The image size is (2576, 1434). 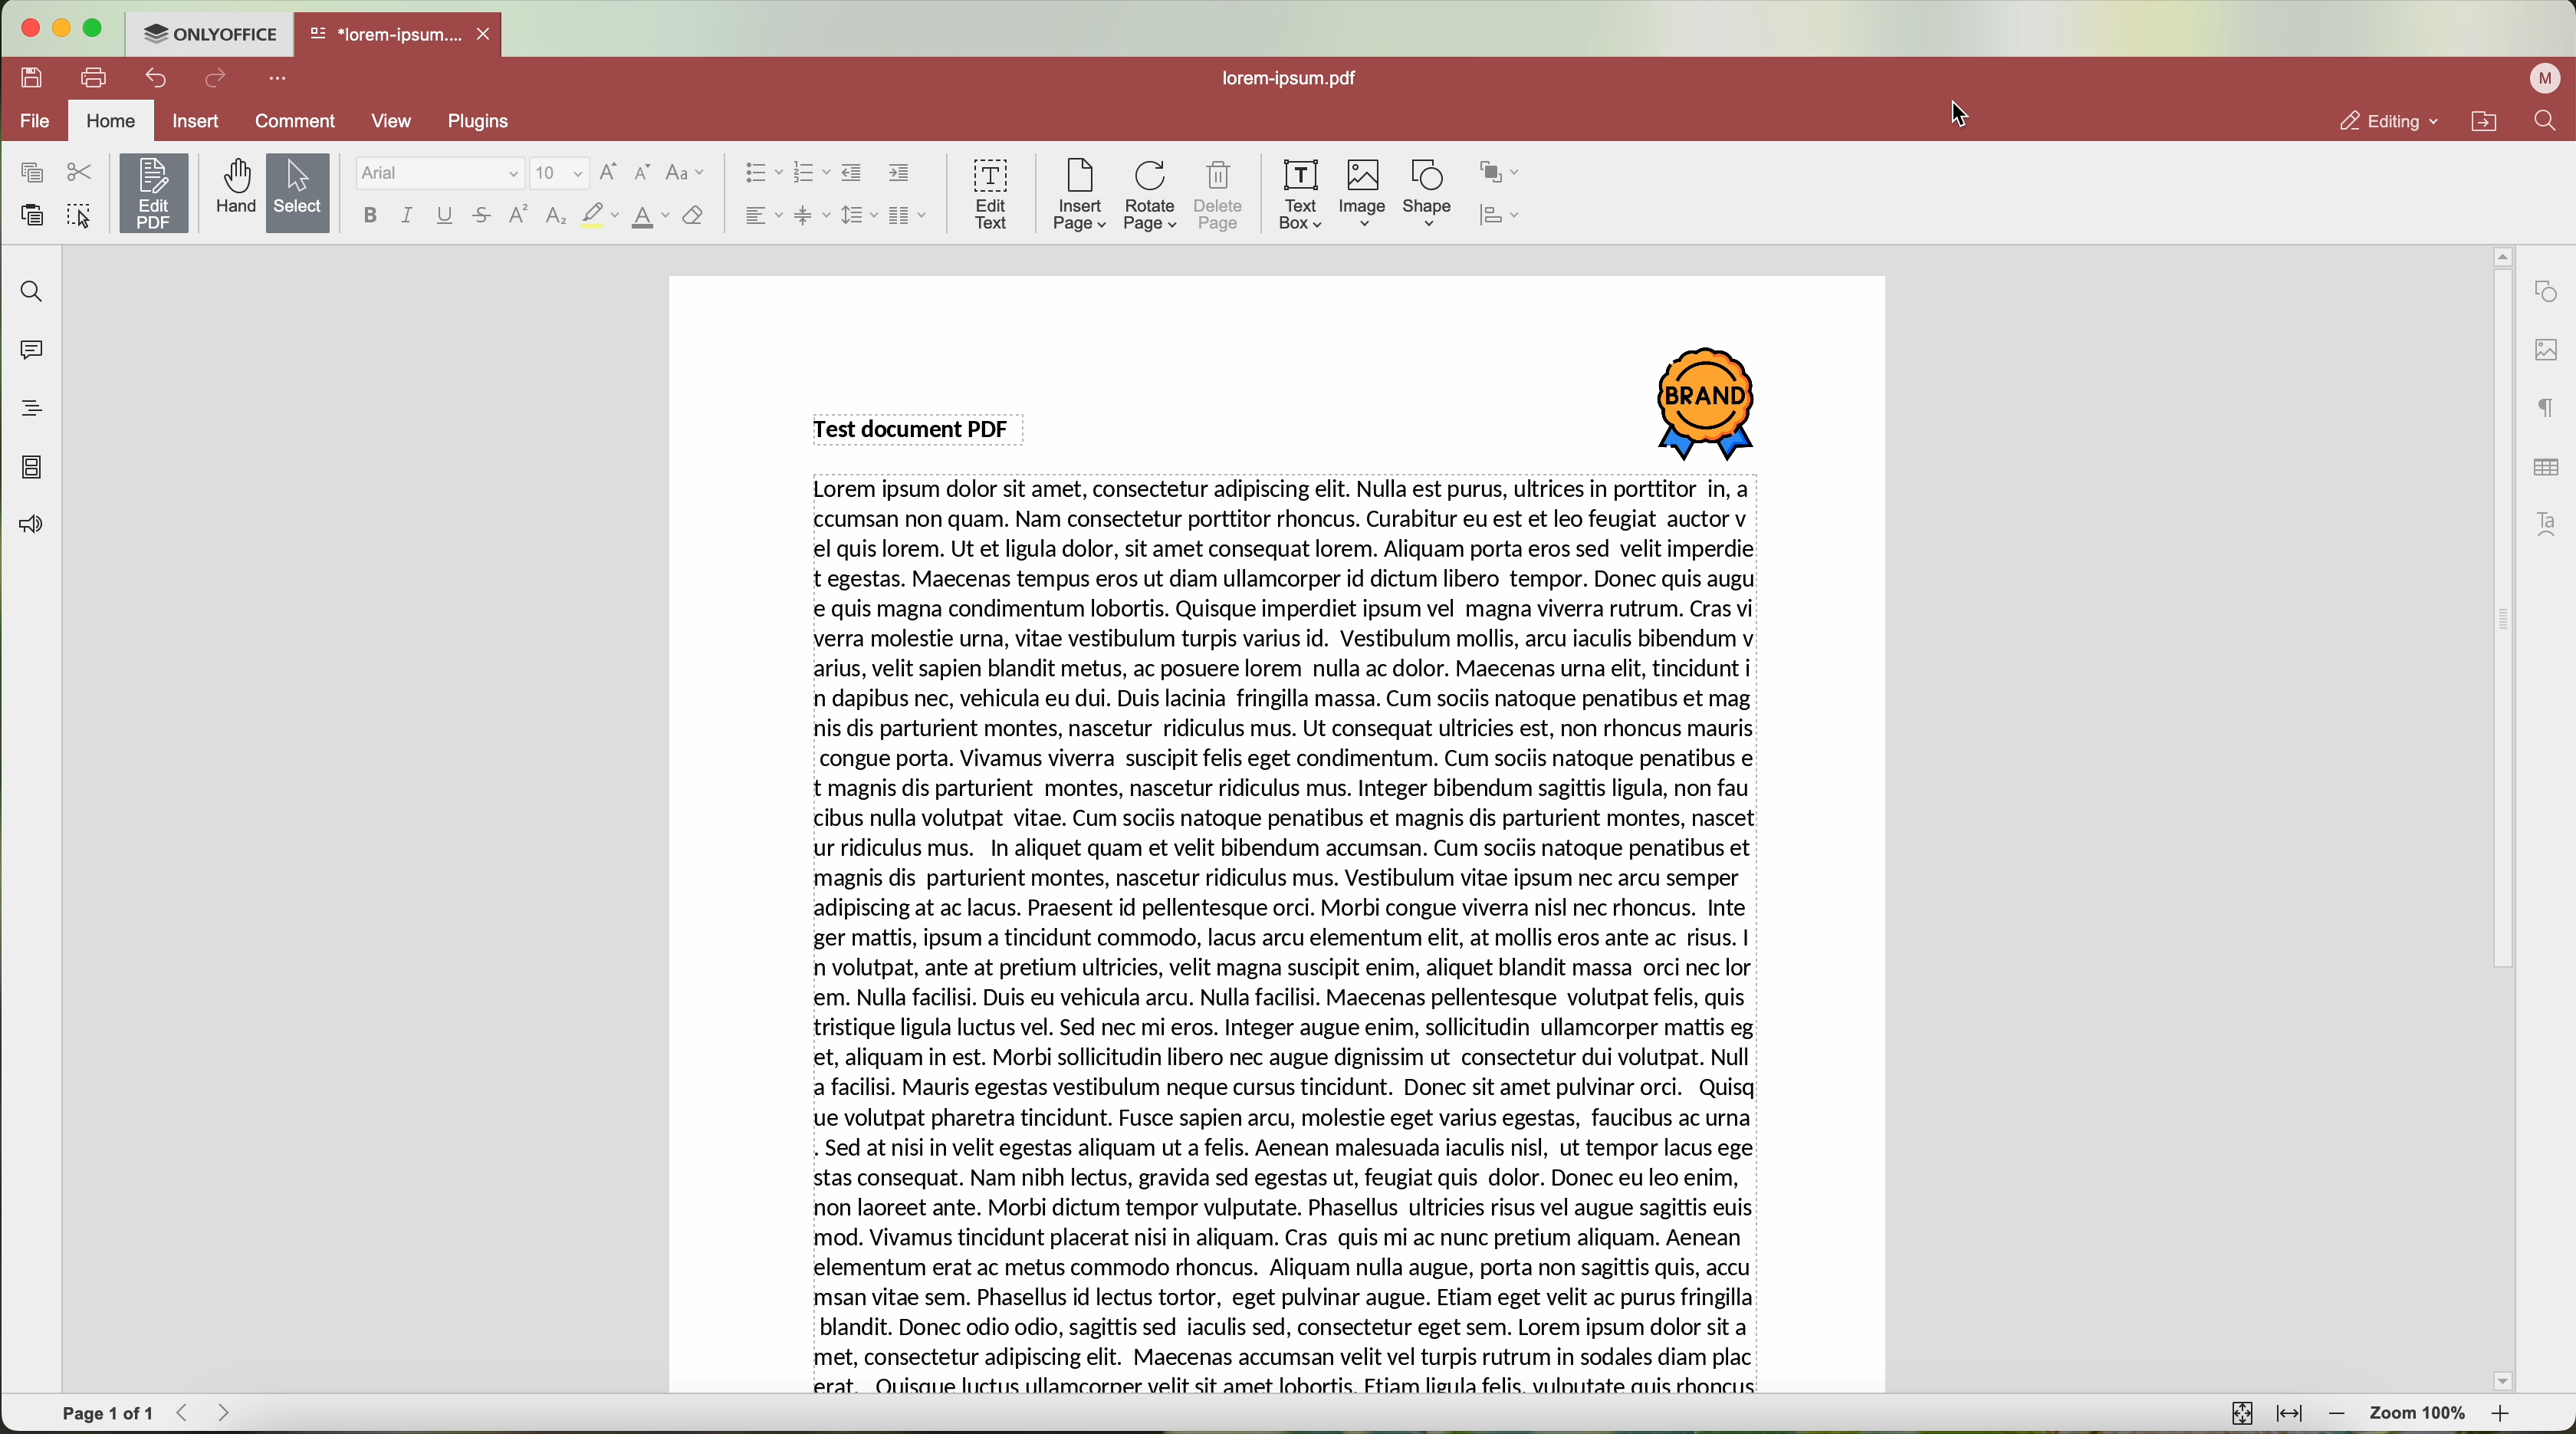 What do you see at coordinates (27, 290) in the screenshot?
I see `find` at bounding box center [27, 290].